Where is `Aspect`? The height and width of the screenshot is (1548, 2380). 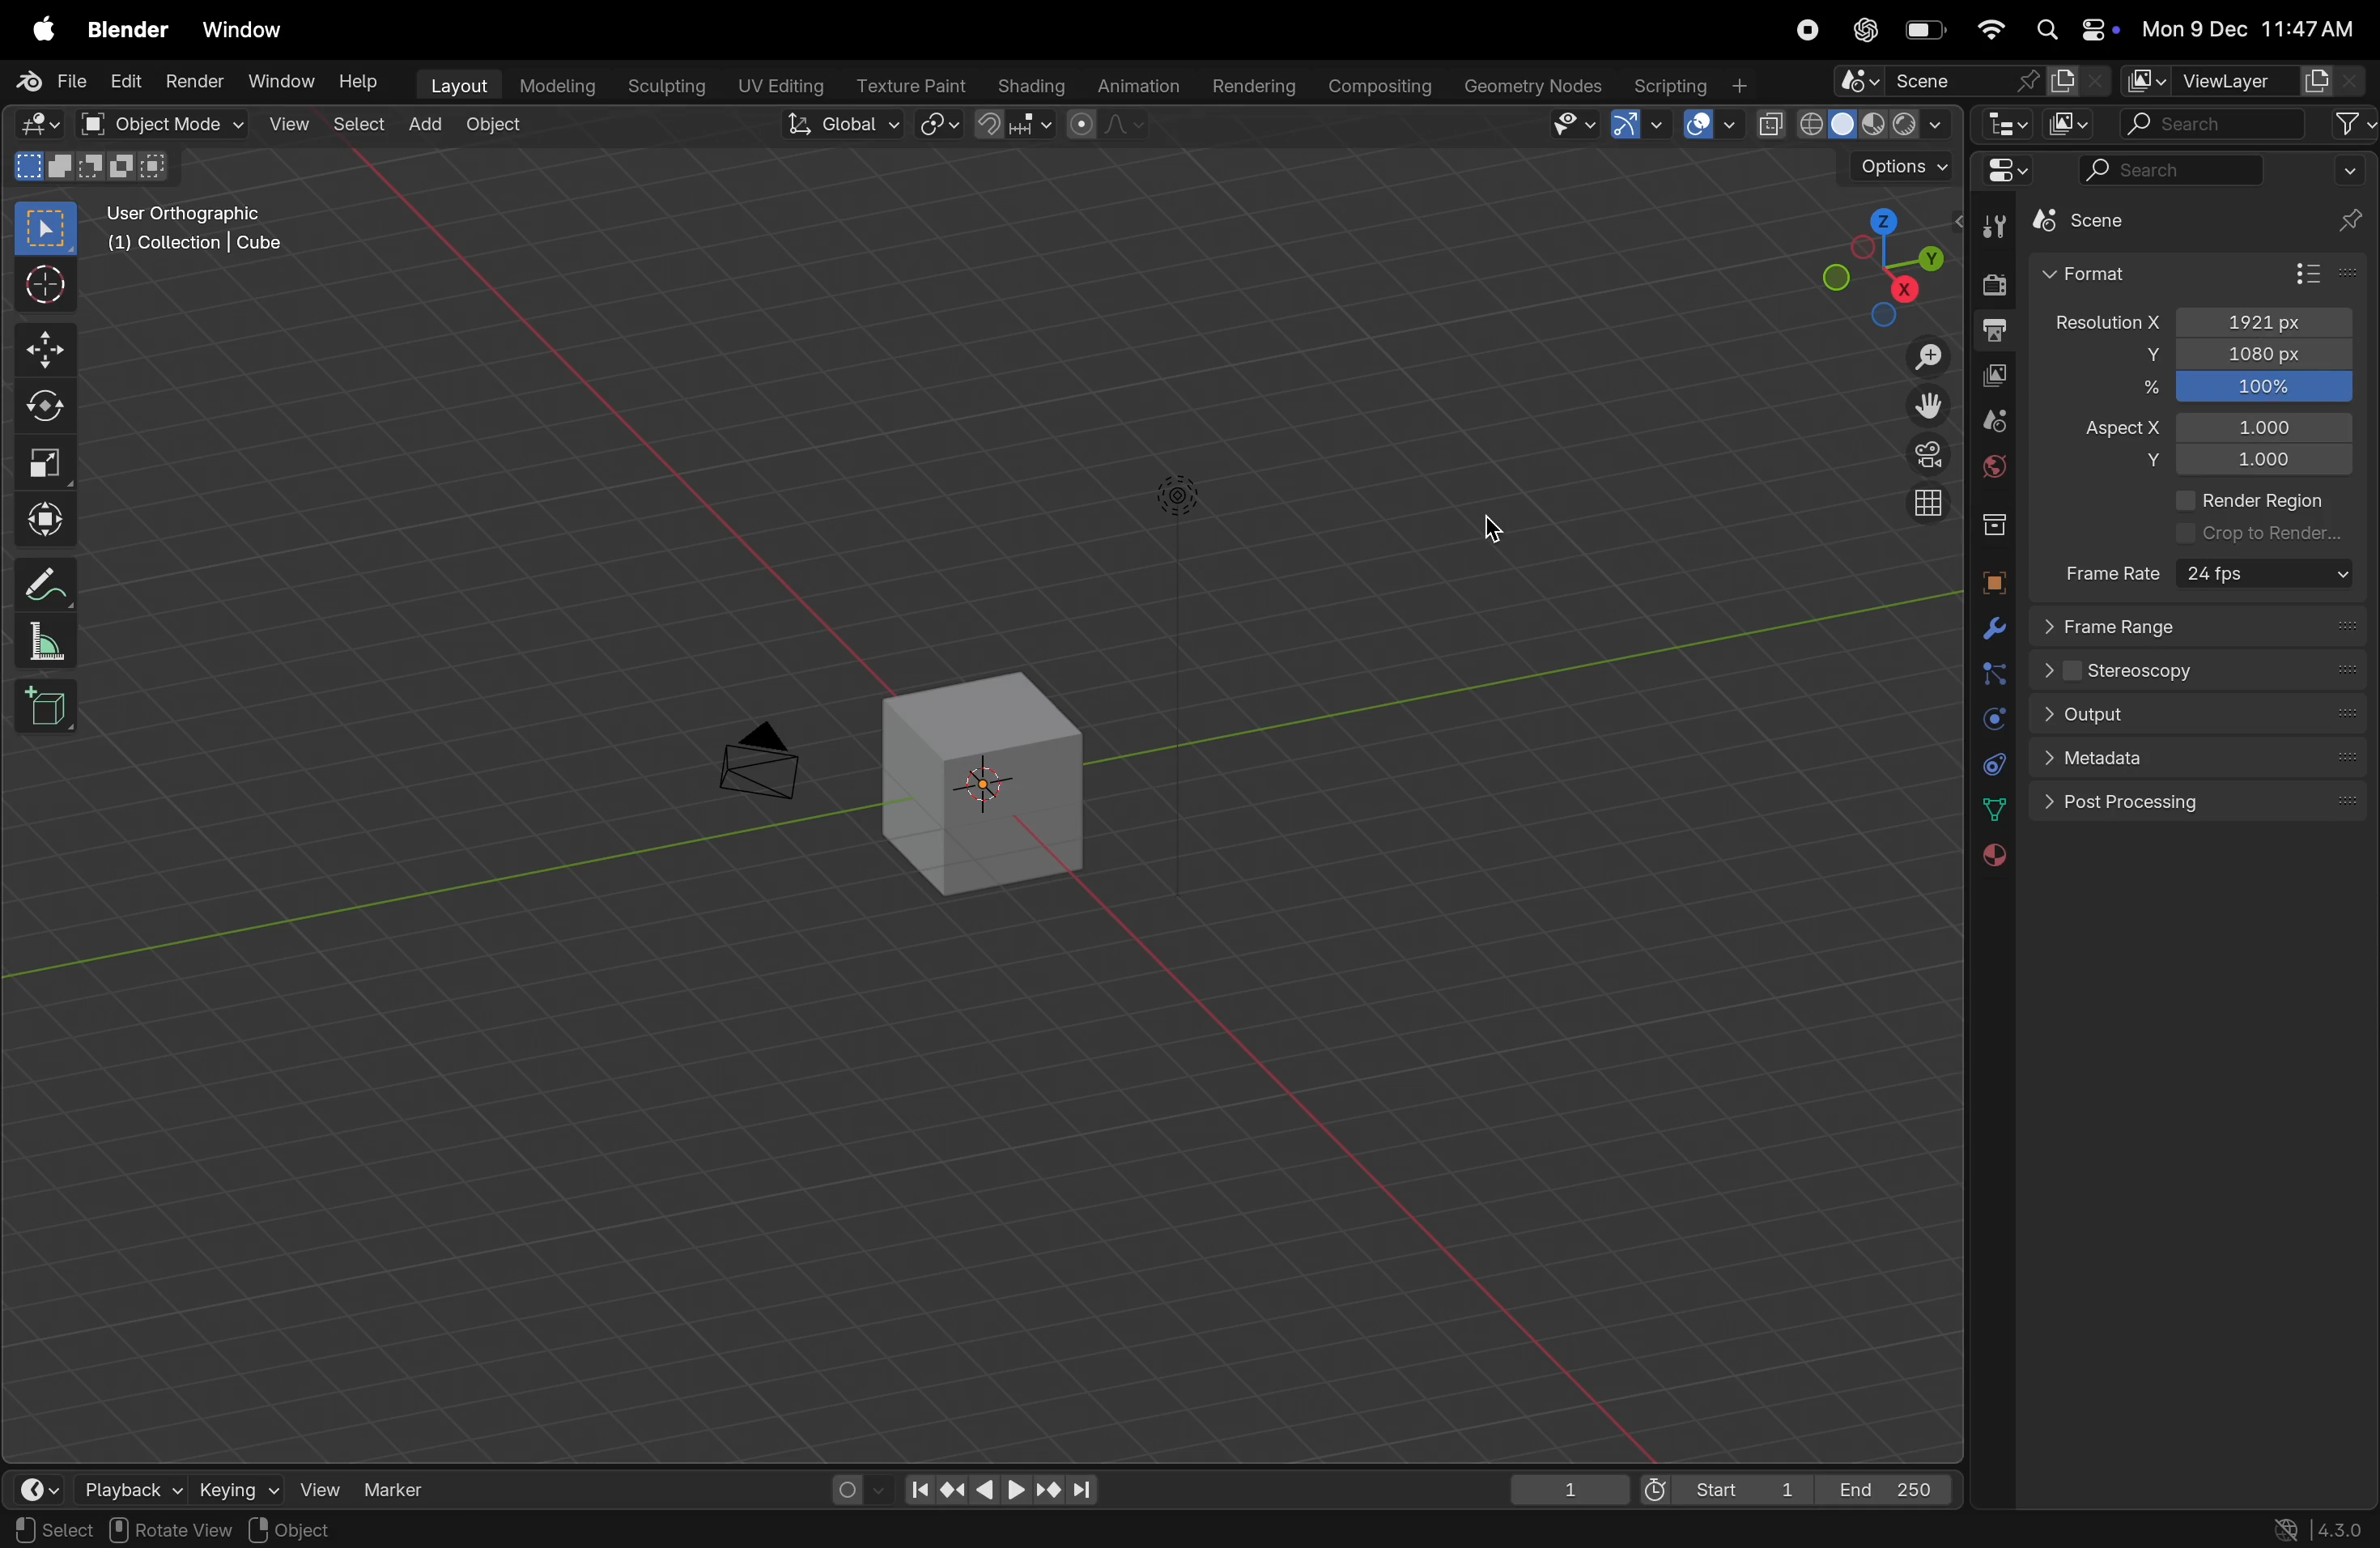 Aspect is located at coordinates (2116, 433).